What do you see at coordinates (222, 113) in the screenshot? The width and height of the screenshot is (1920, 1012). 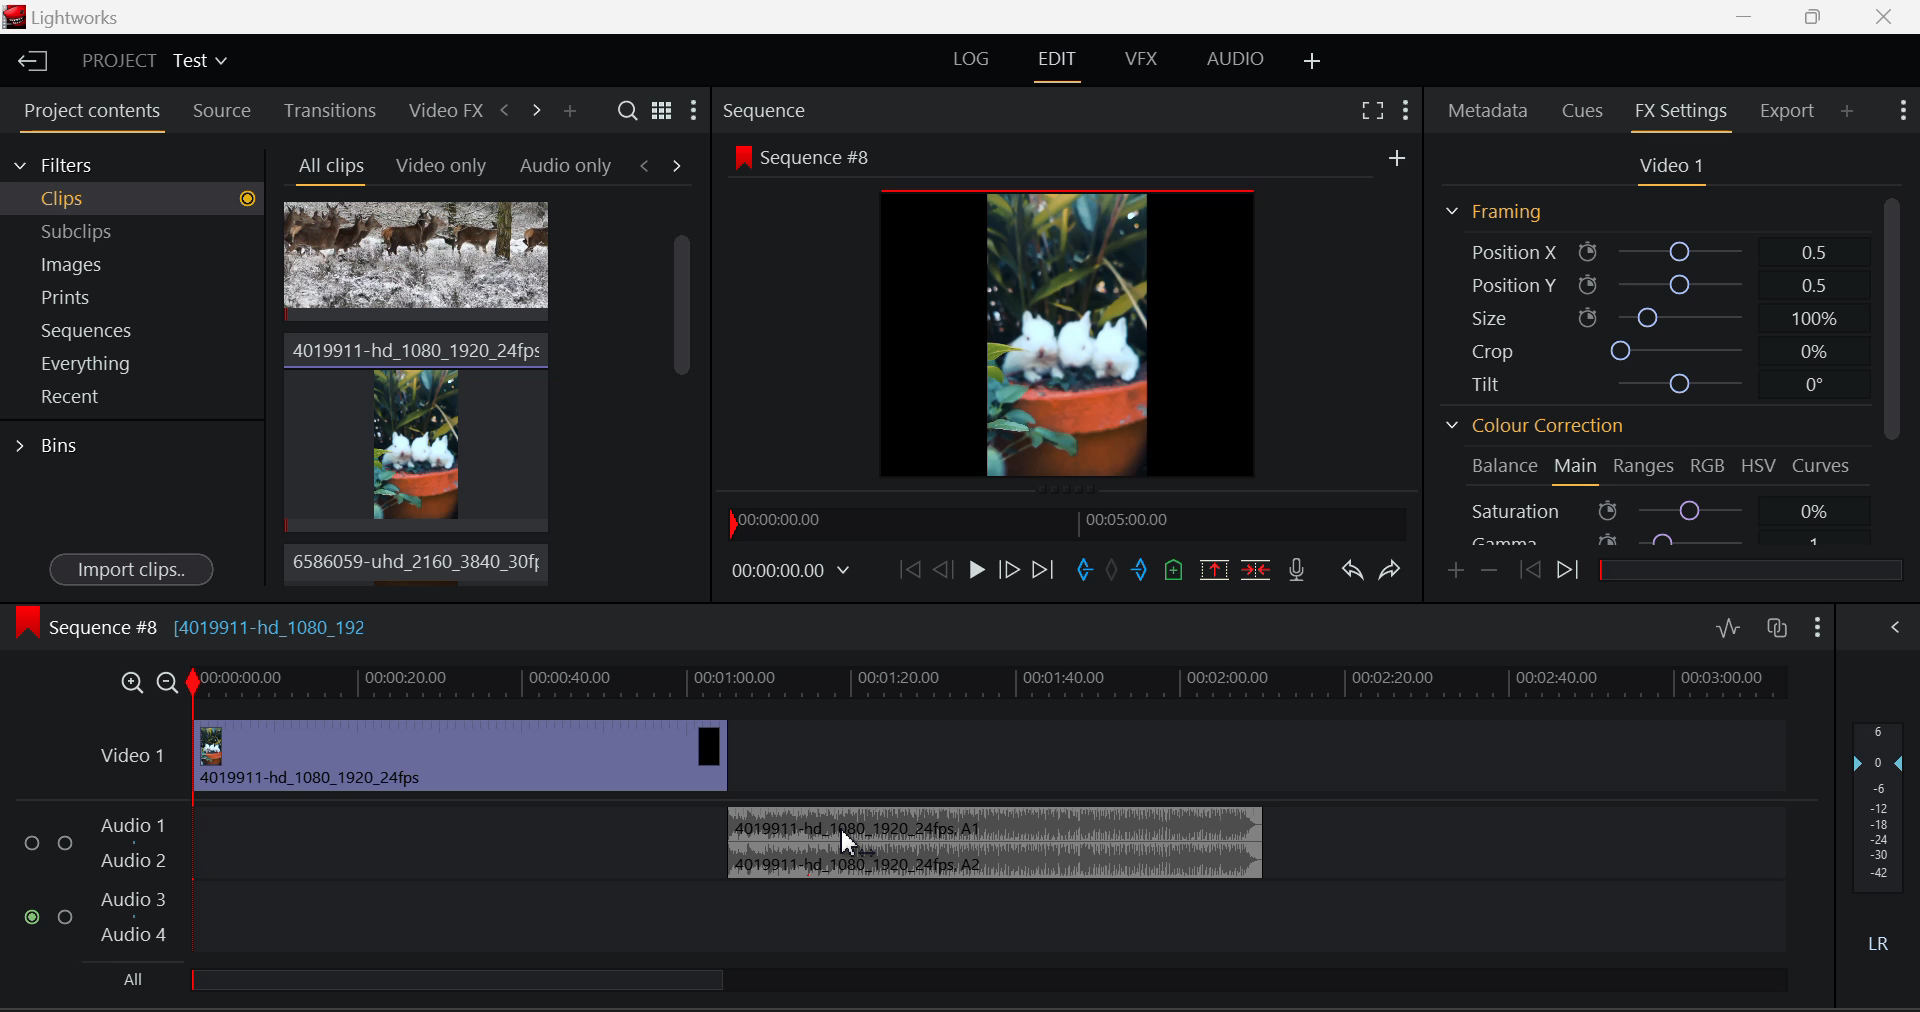 I see `Source` at bounding box center [222, 113].